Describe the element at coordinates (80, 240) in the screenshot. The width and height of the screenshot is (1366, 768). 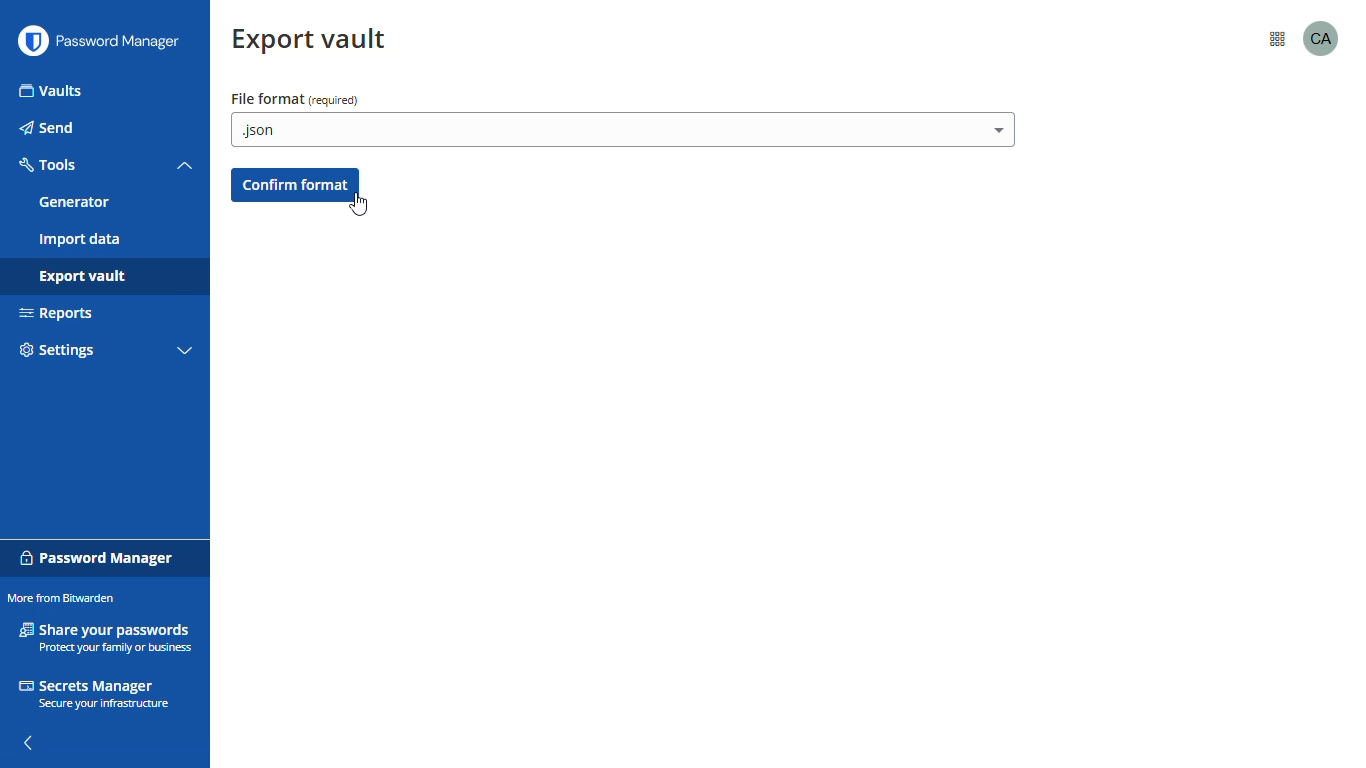
I see `import data` at that location.